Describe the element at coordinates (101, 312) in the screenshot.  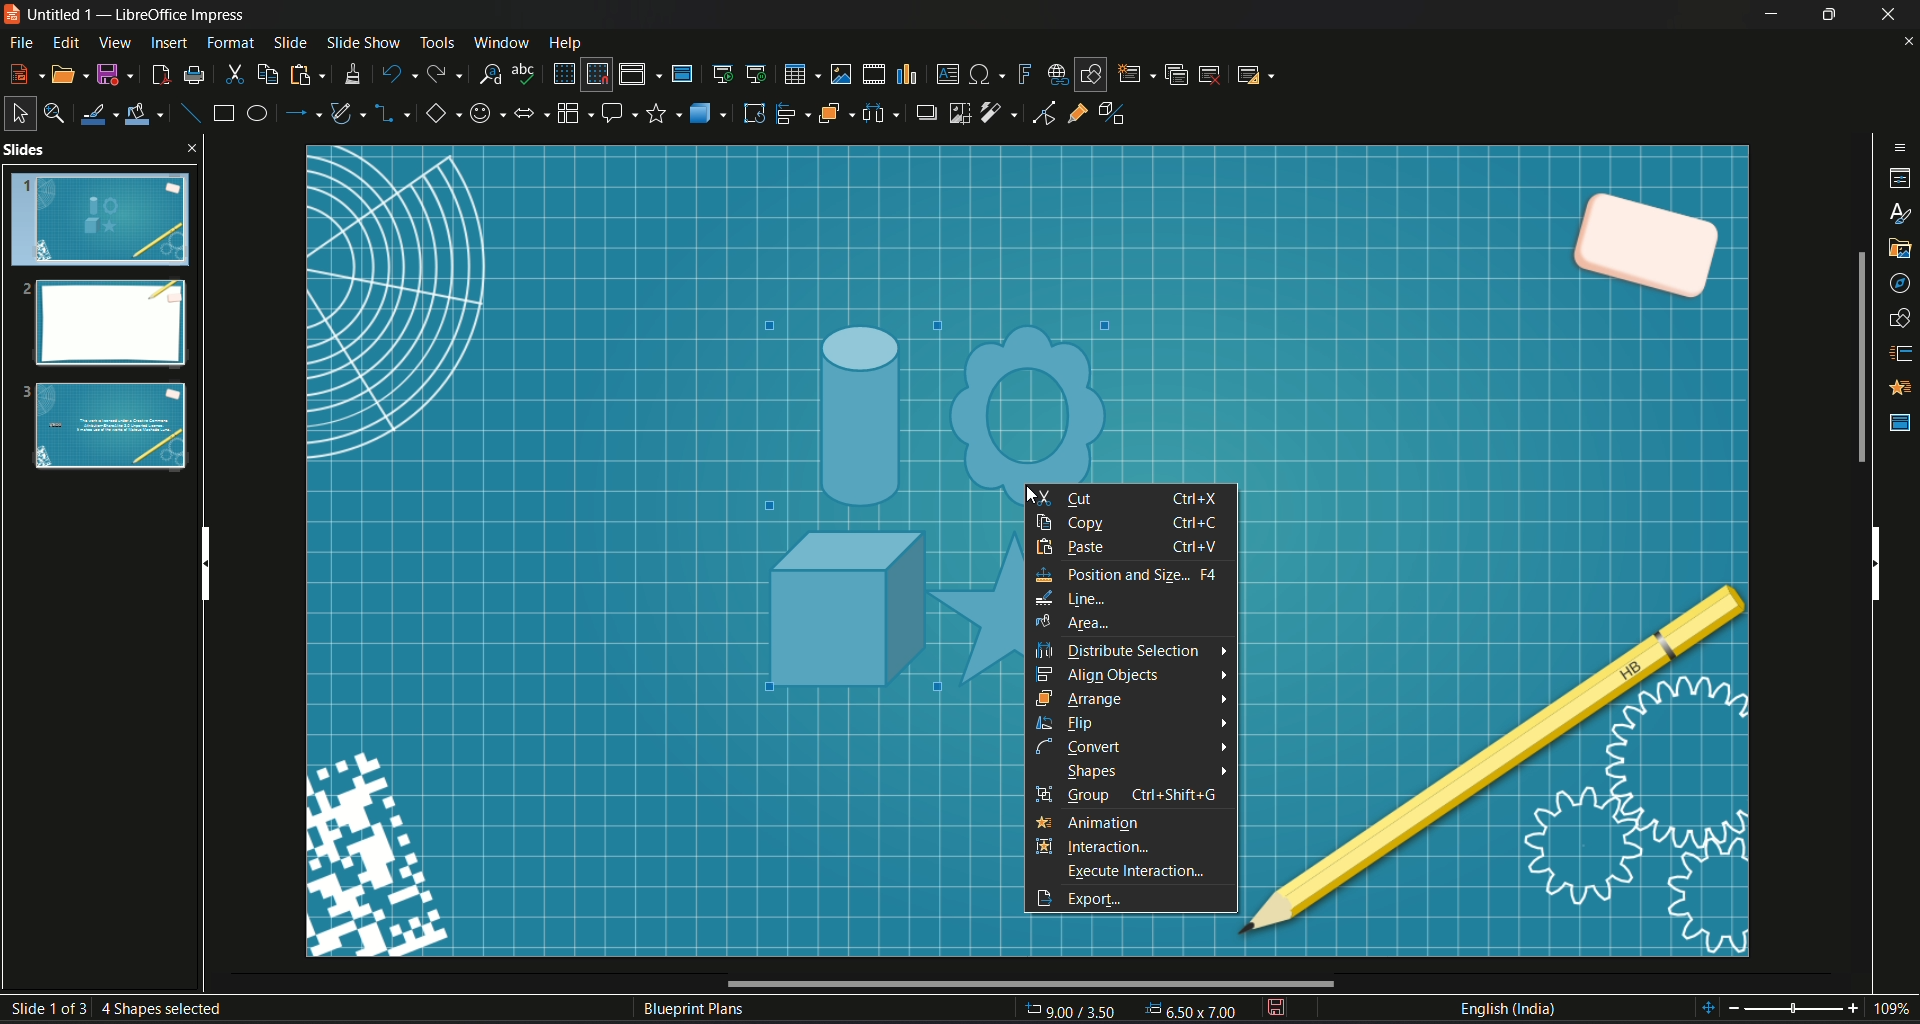
I see `Slides` at that location.